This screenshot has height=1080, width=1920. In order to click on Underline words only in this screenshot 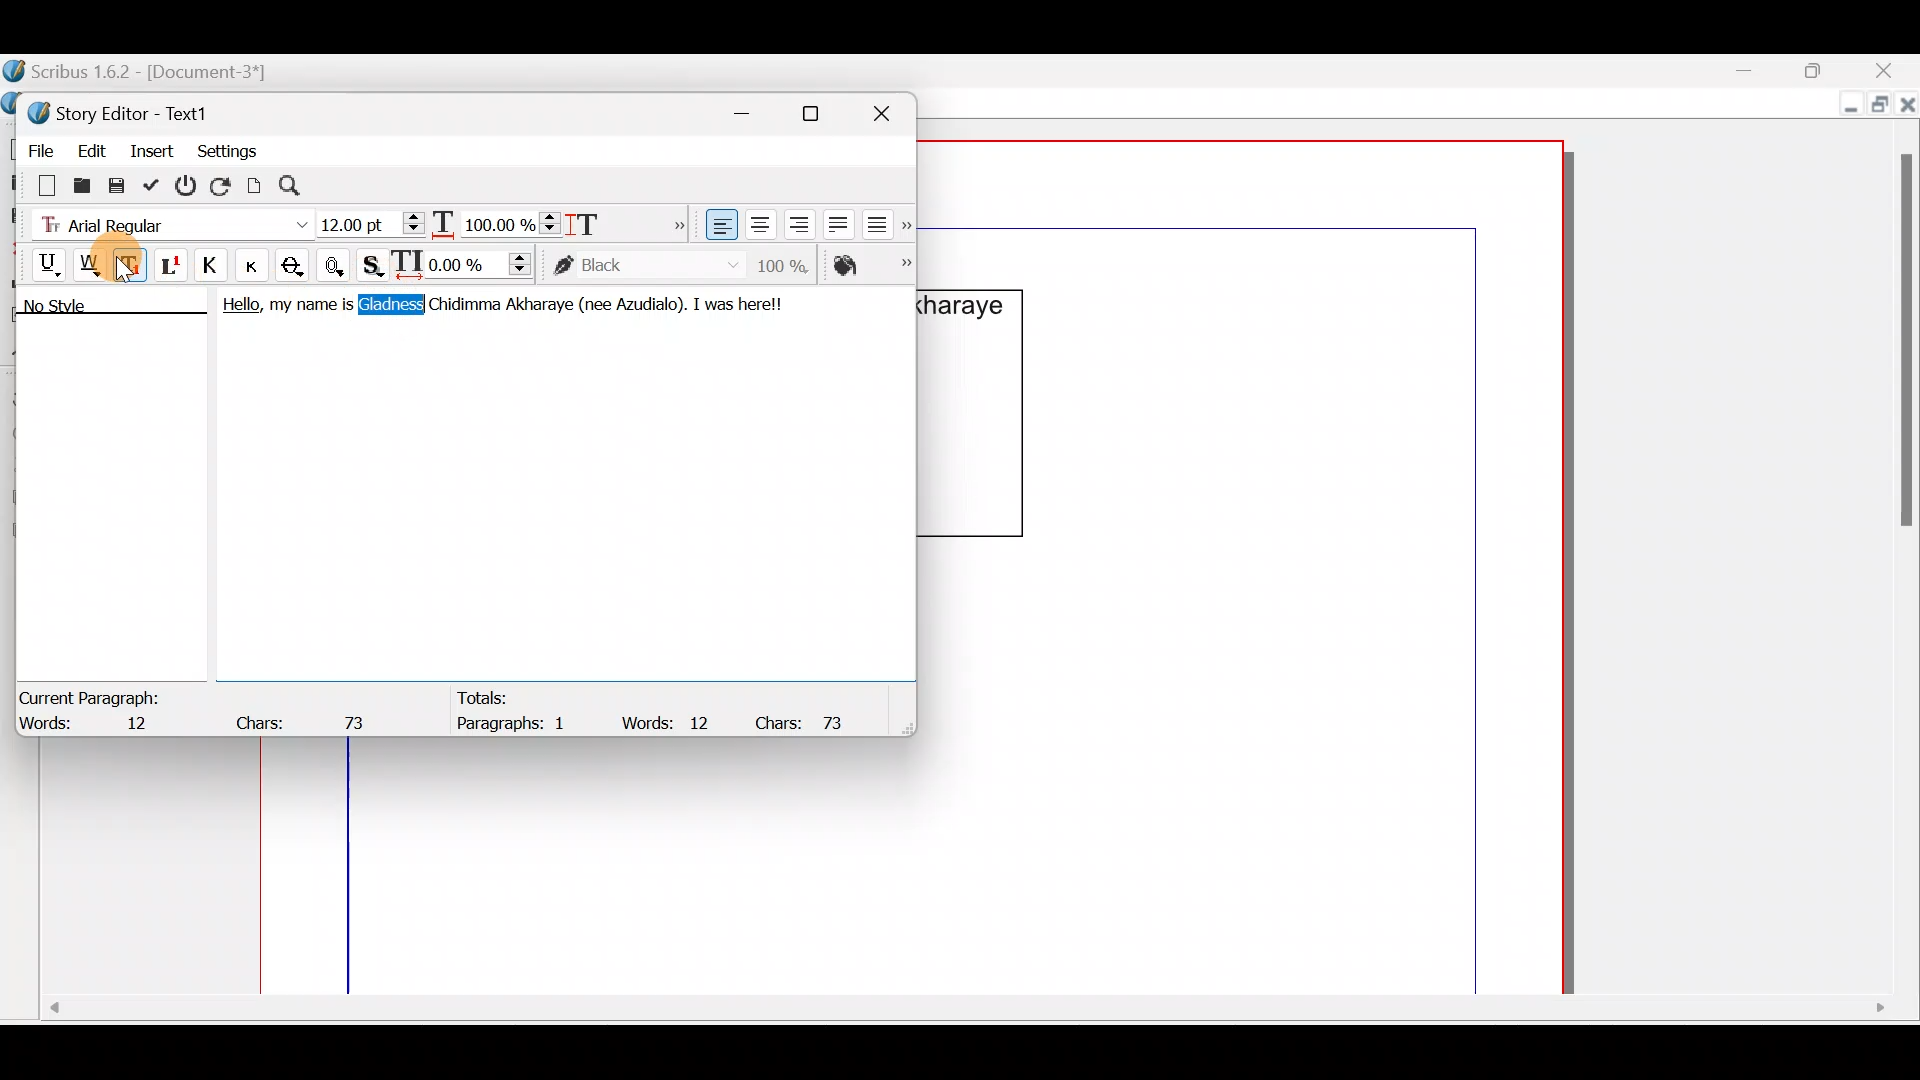, I will do `click(92, 264)`.